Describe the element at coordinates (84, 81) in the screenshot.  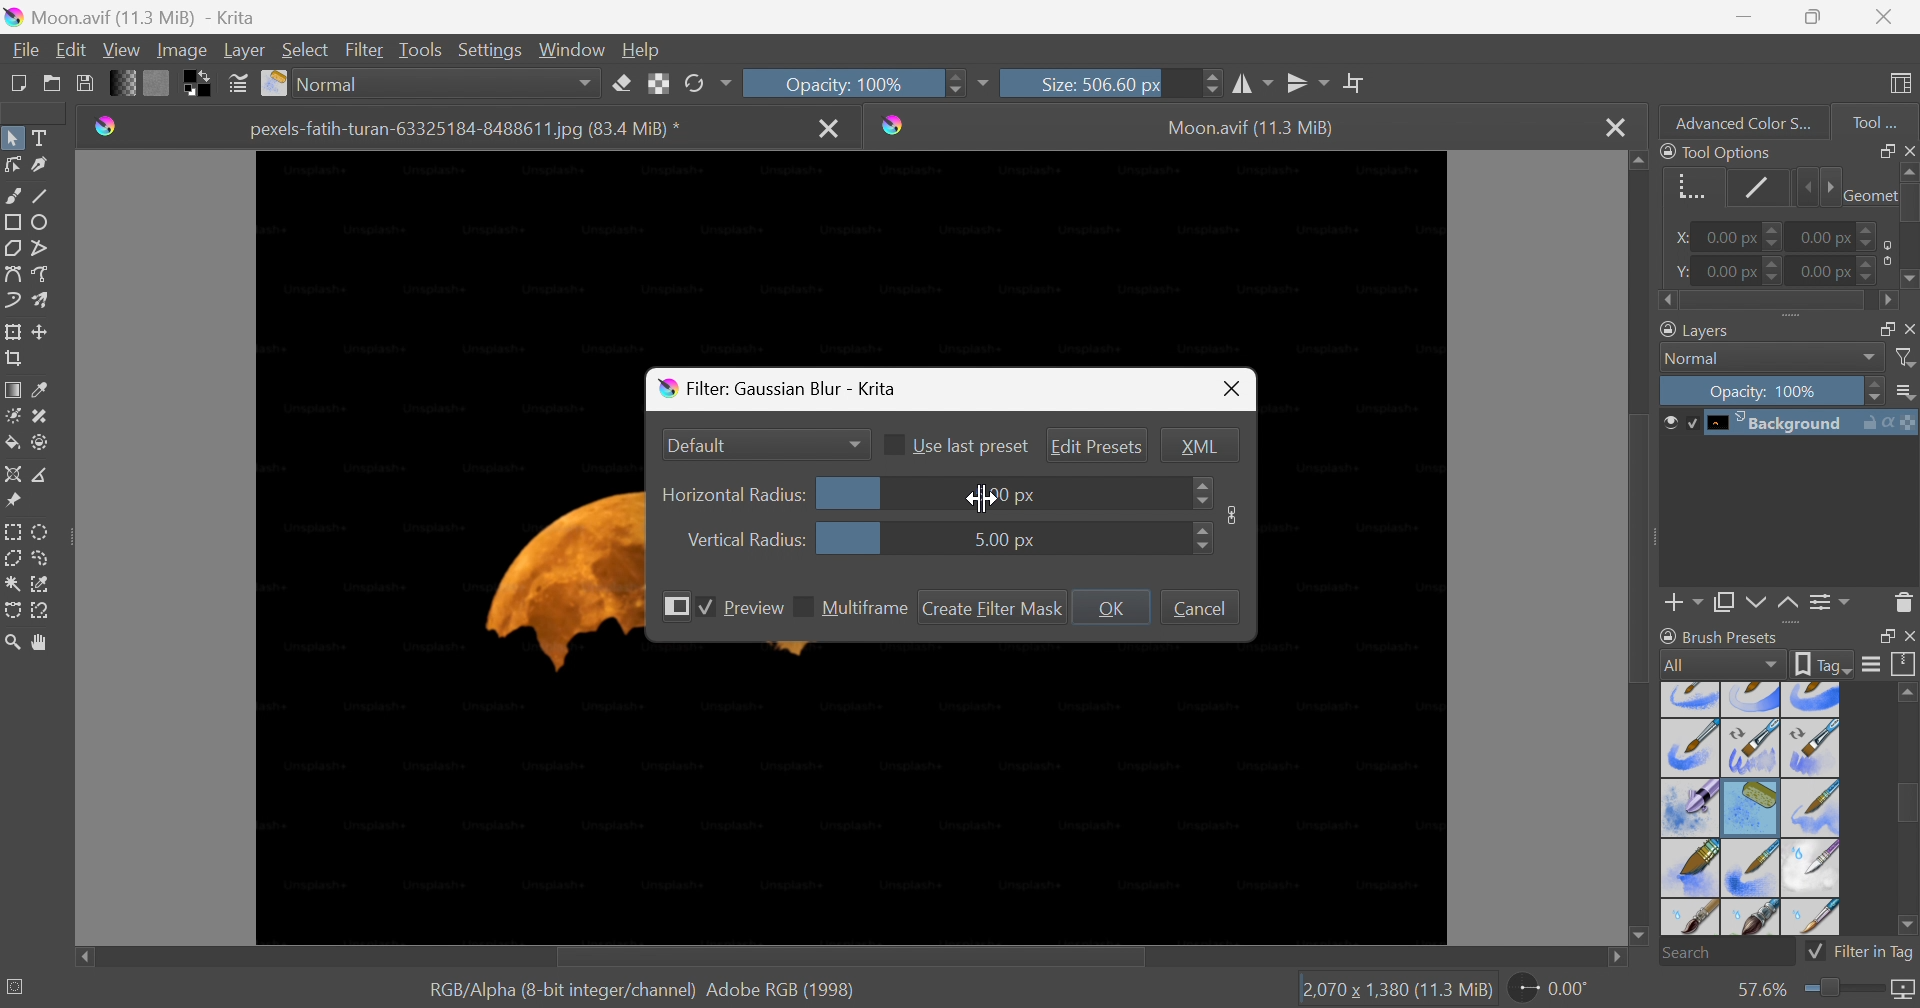
I see `Save` at that location.